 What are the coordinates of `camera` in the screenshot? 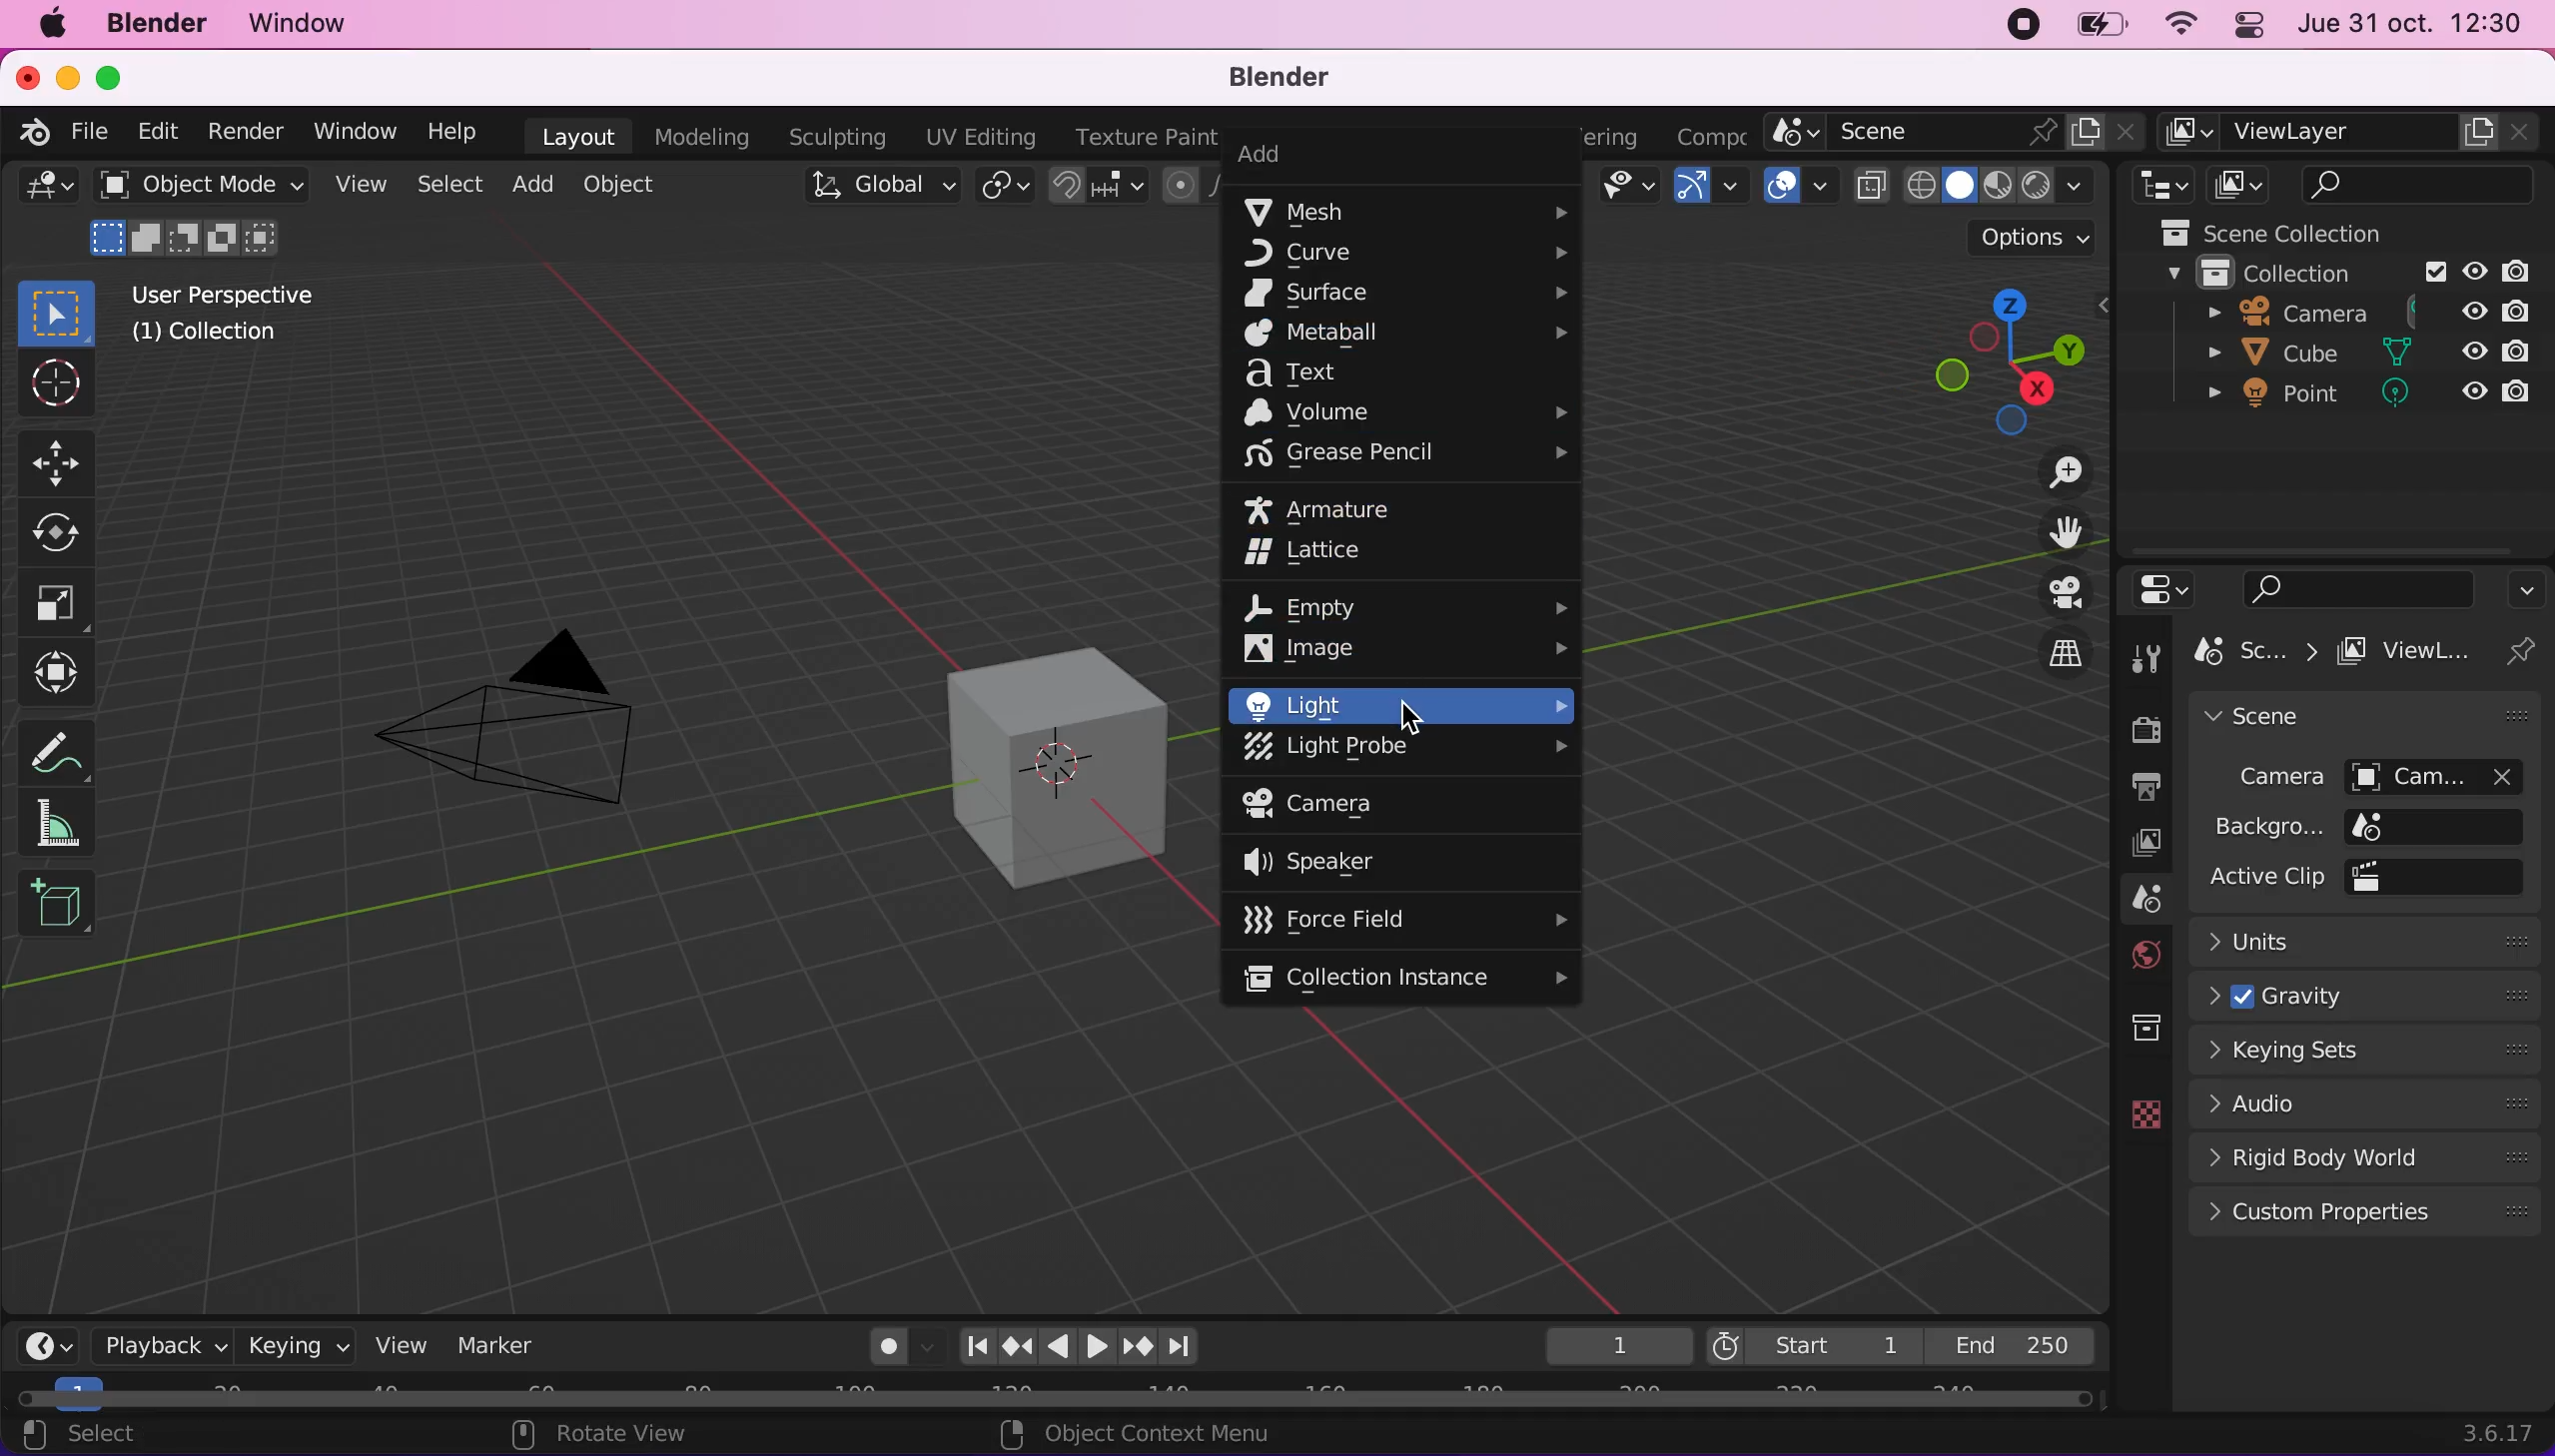 It's located at (2264, 779).